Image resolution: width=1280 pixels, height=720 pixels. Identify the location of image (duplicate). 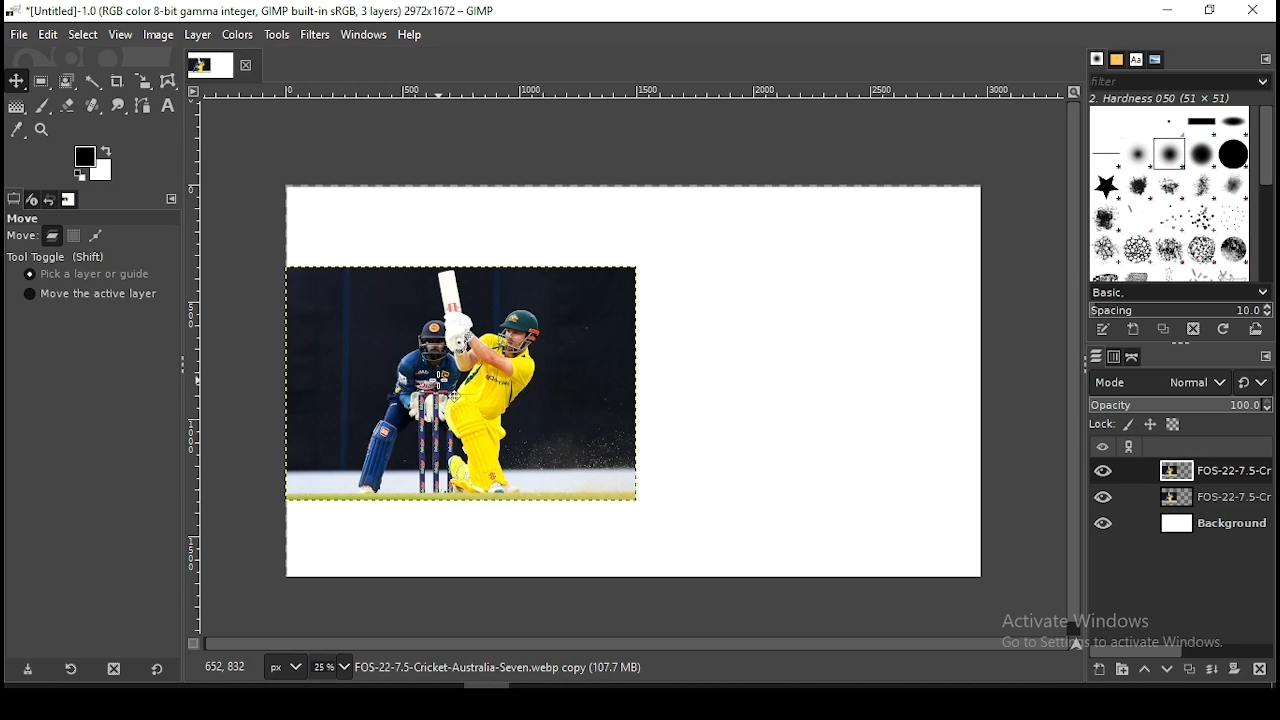
(458, 383).